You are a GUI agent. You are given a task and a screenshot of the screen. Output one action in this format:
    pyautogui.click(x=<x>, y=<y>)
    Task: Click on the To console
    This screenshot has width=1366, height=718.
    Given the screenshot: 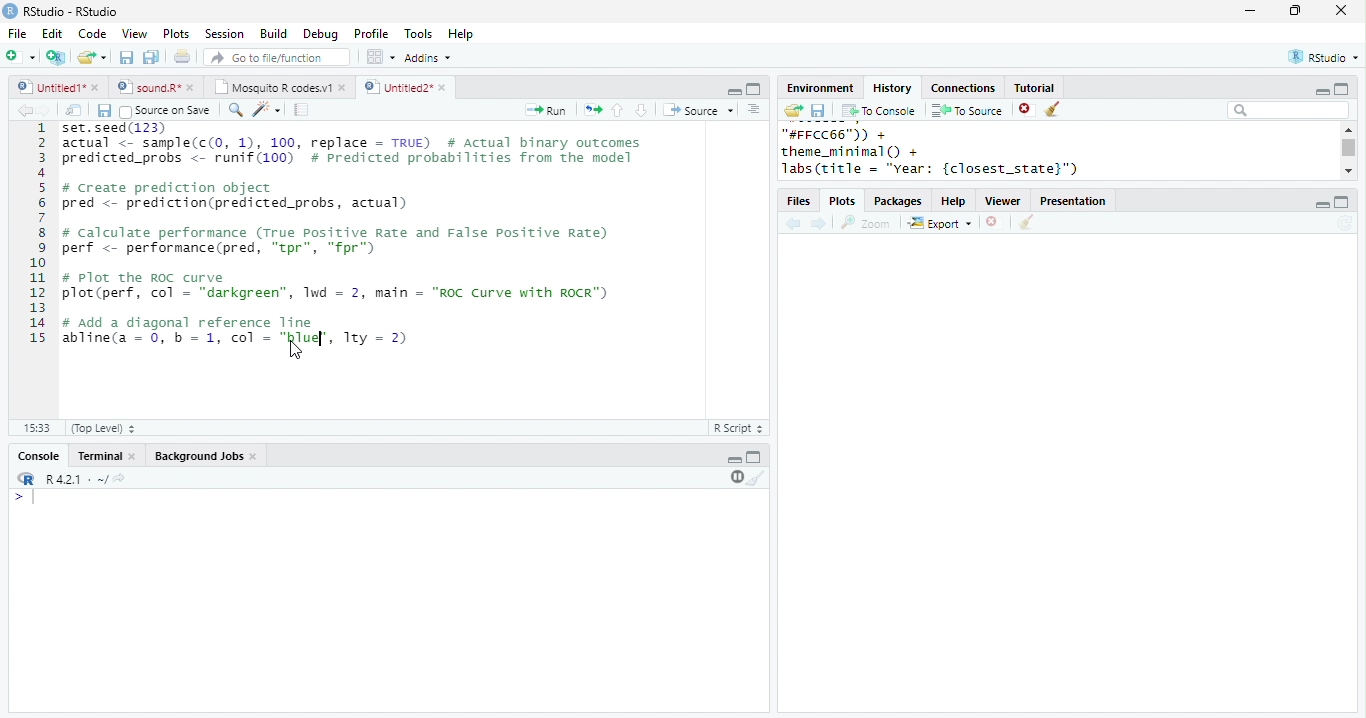 What is the action you would take?
    pyautogui.click(x=879, y=111)
    